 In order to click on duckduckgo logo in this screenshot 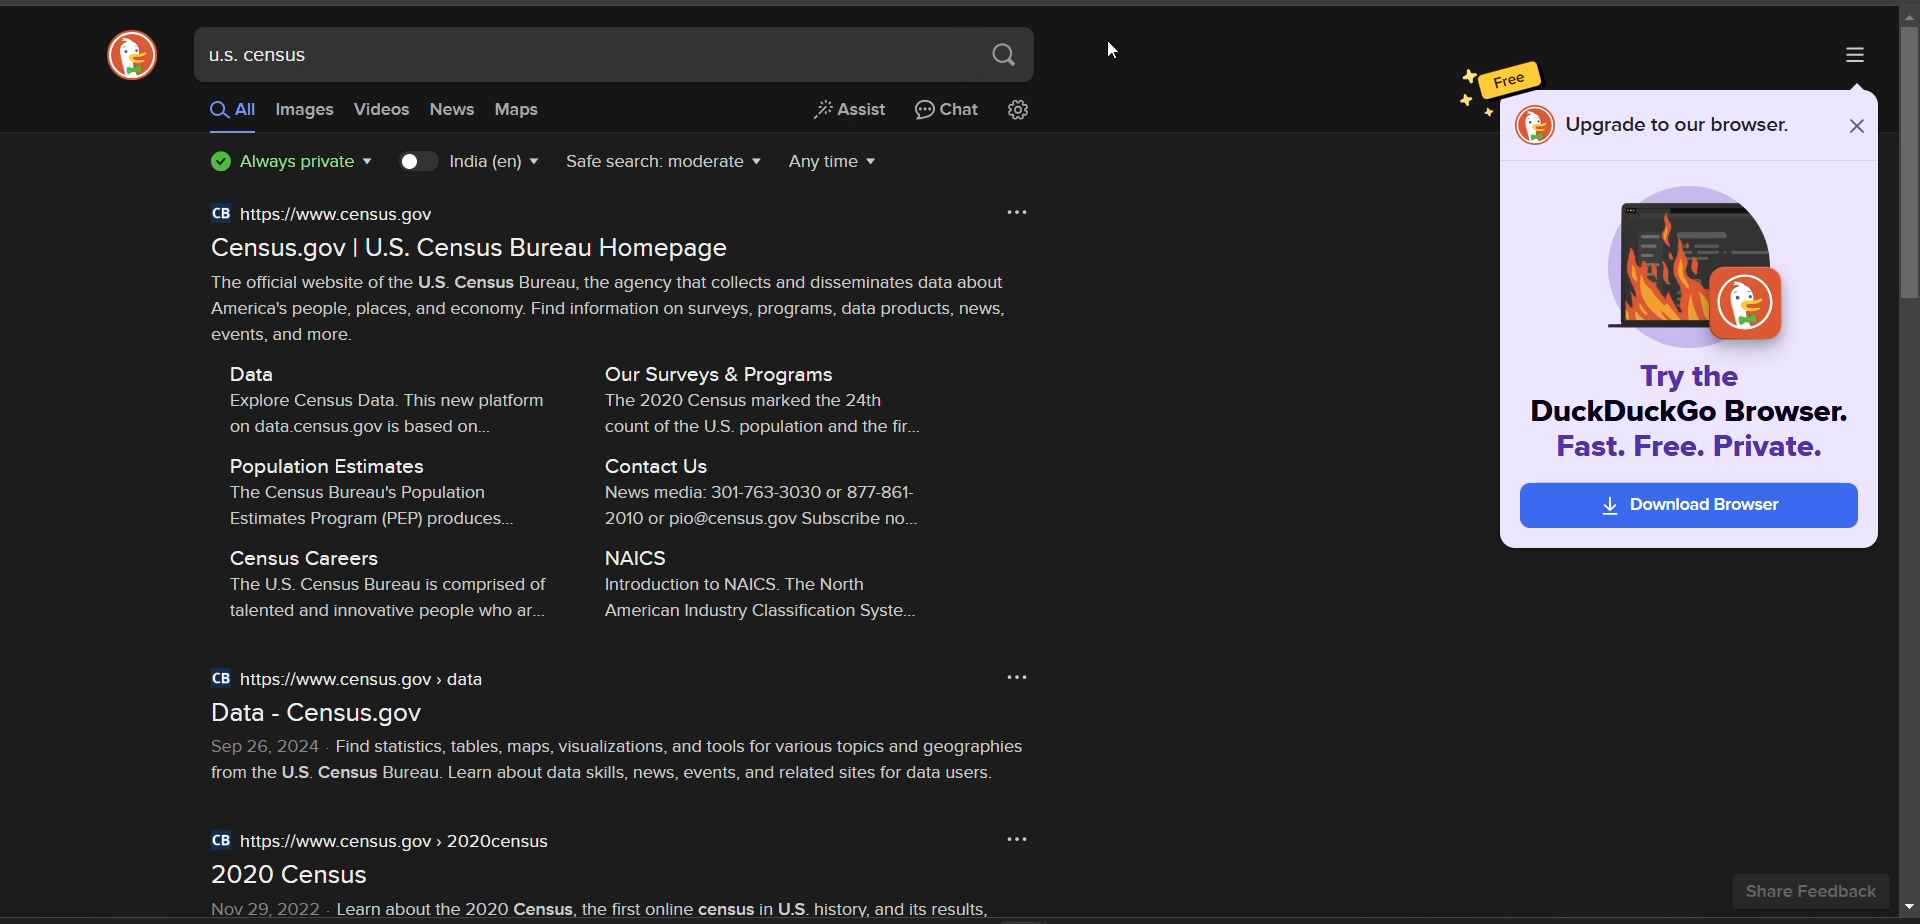, I will do `click(1535, 127)`.